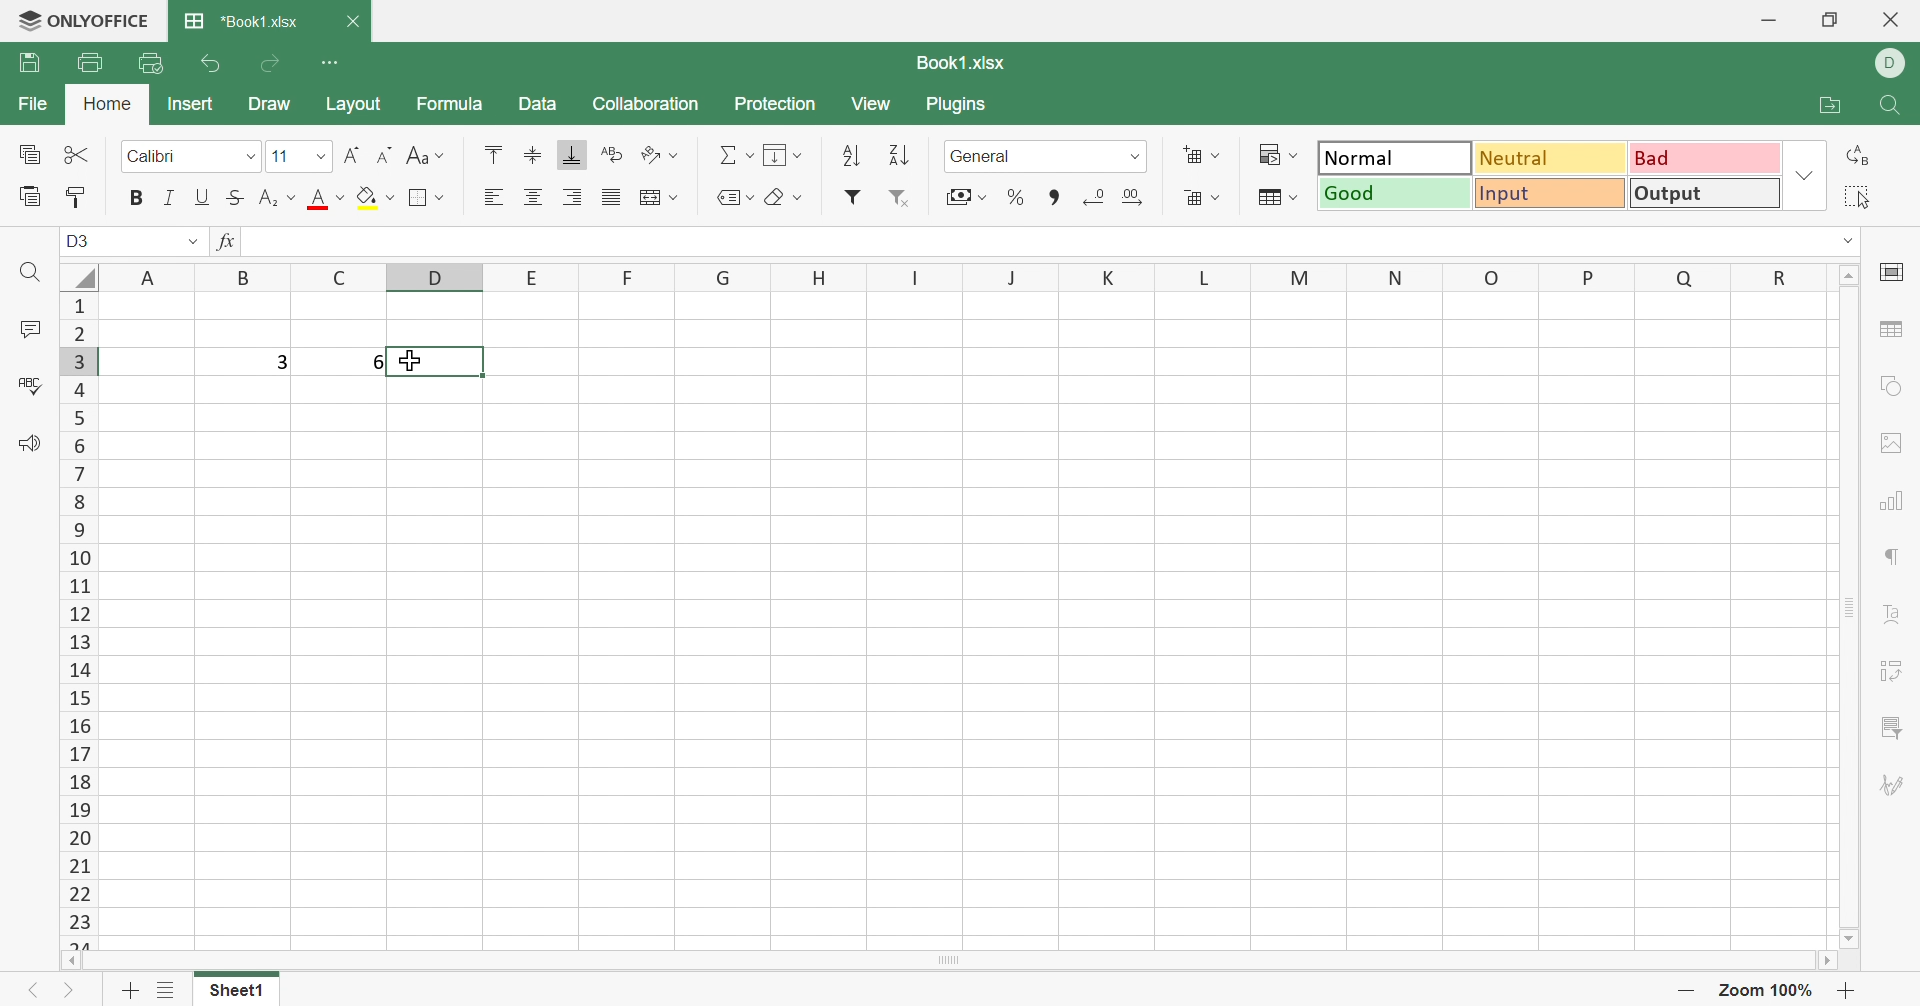  I want to click on Shape settings, so click(1893, 387).